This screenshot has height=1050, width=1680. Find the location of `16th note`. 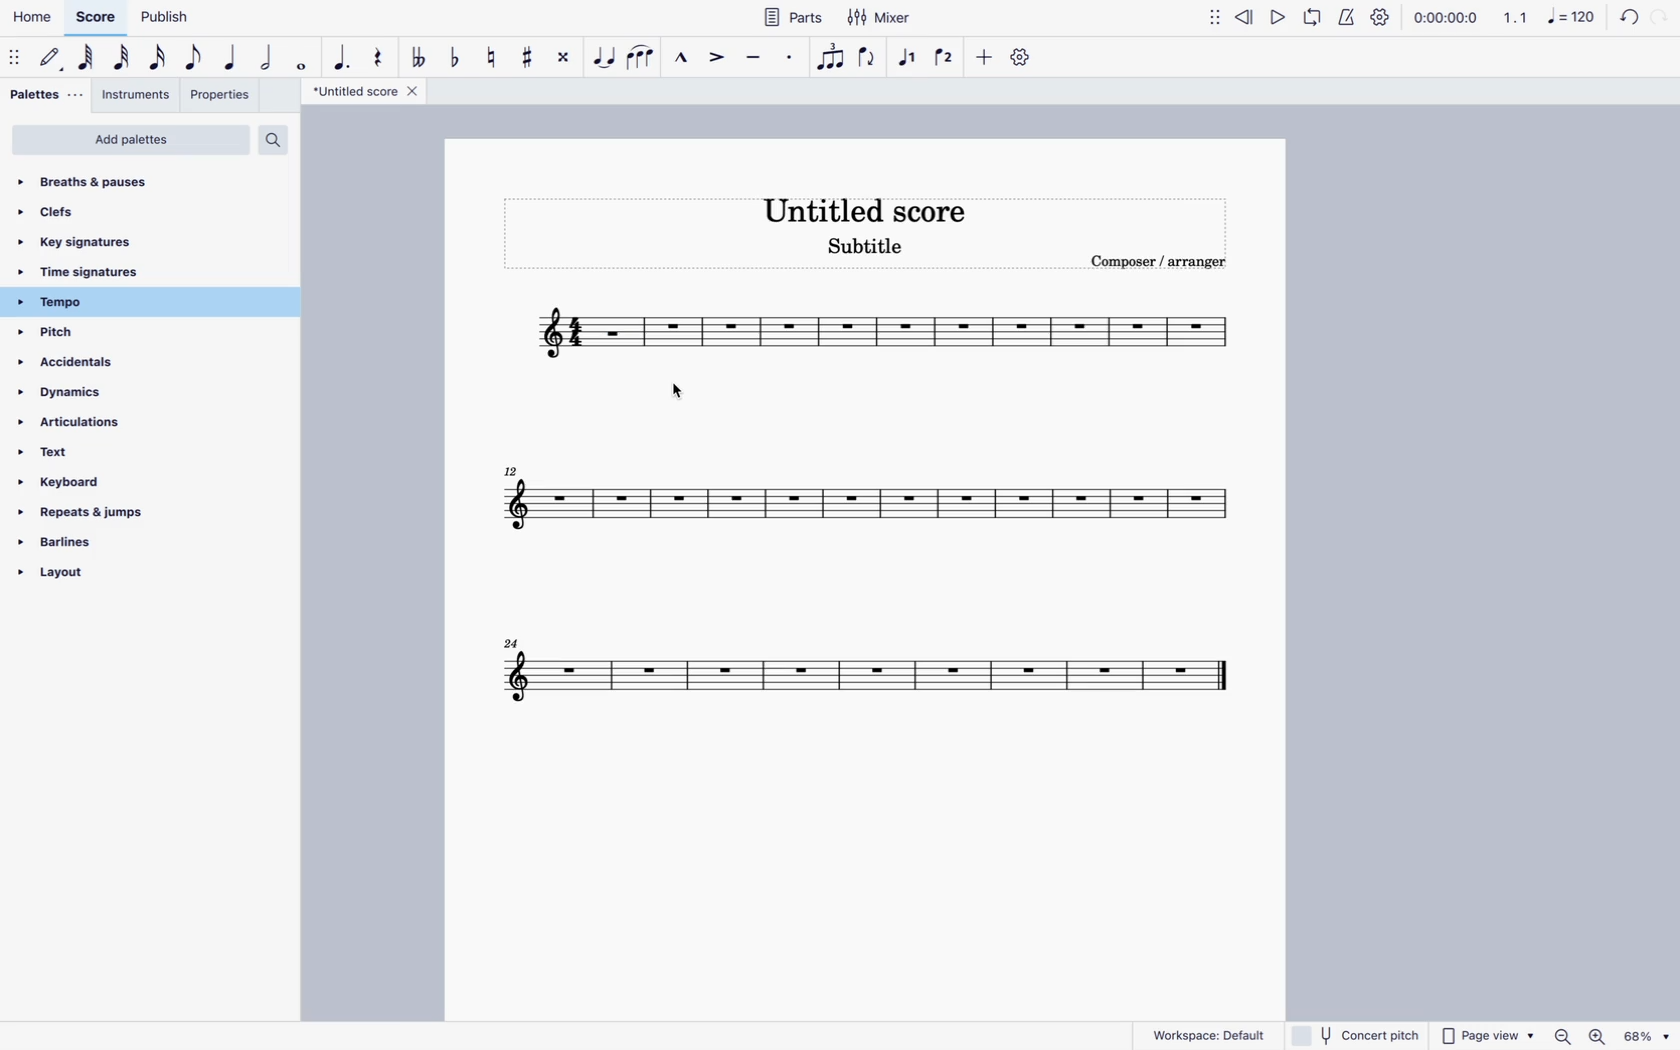

16th note is located at coordinates (157, 56).